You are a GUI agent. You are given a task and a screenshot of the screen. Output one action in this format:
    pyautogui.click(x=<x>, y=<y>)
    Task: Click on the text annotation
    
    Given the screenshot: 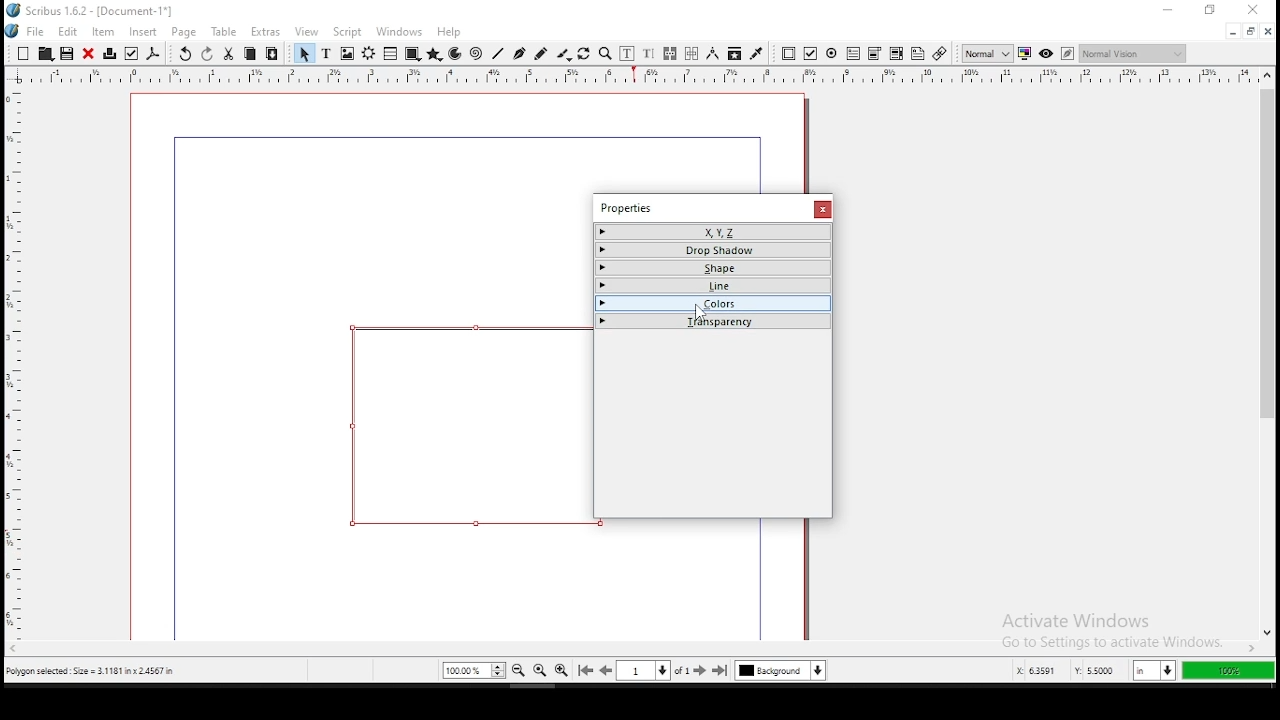 What is the action you would take?
    pyautogui.click(x=918, y=53)
    